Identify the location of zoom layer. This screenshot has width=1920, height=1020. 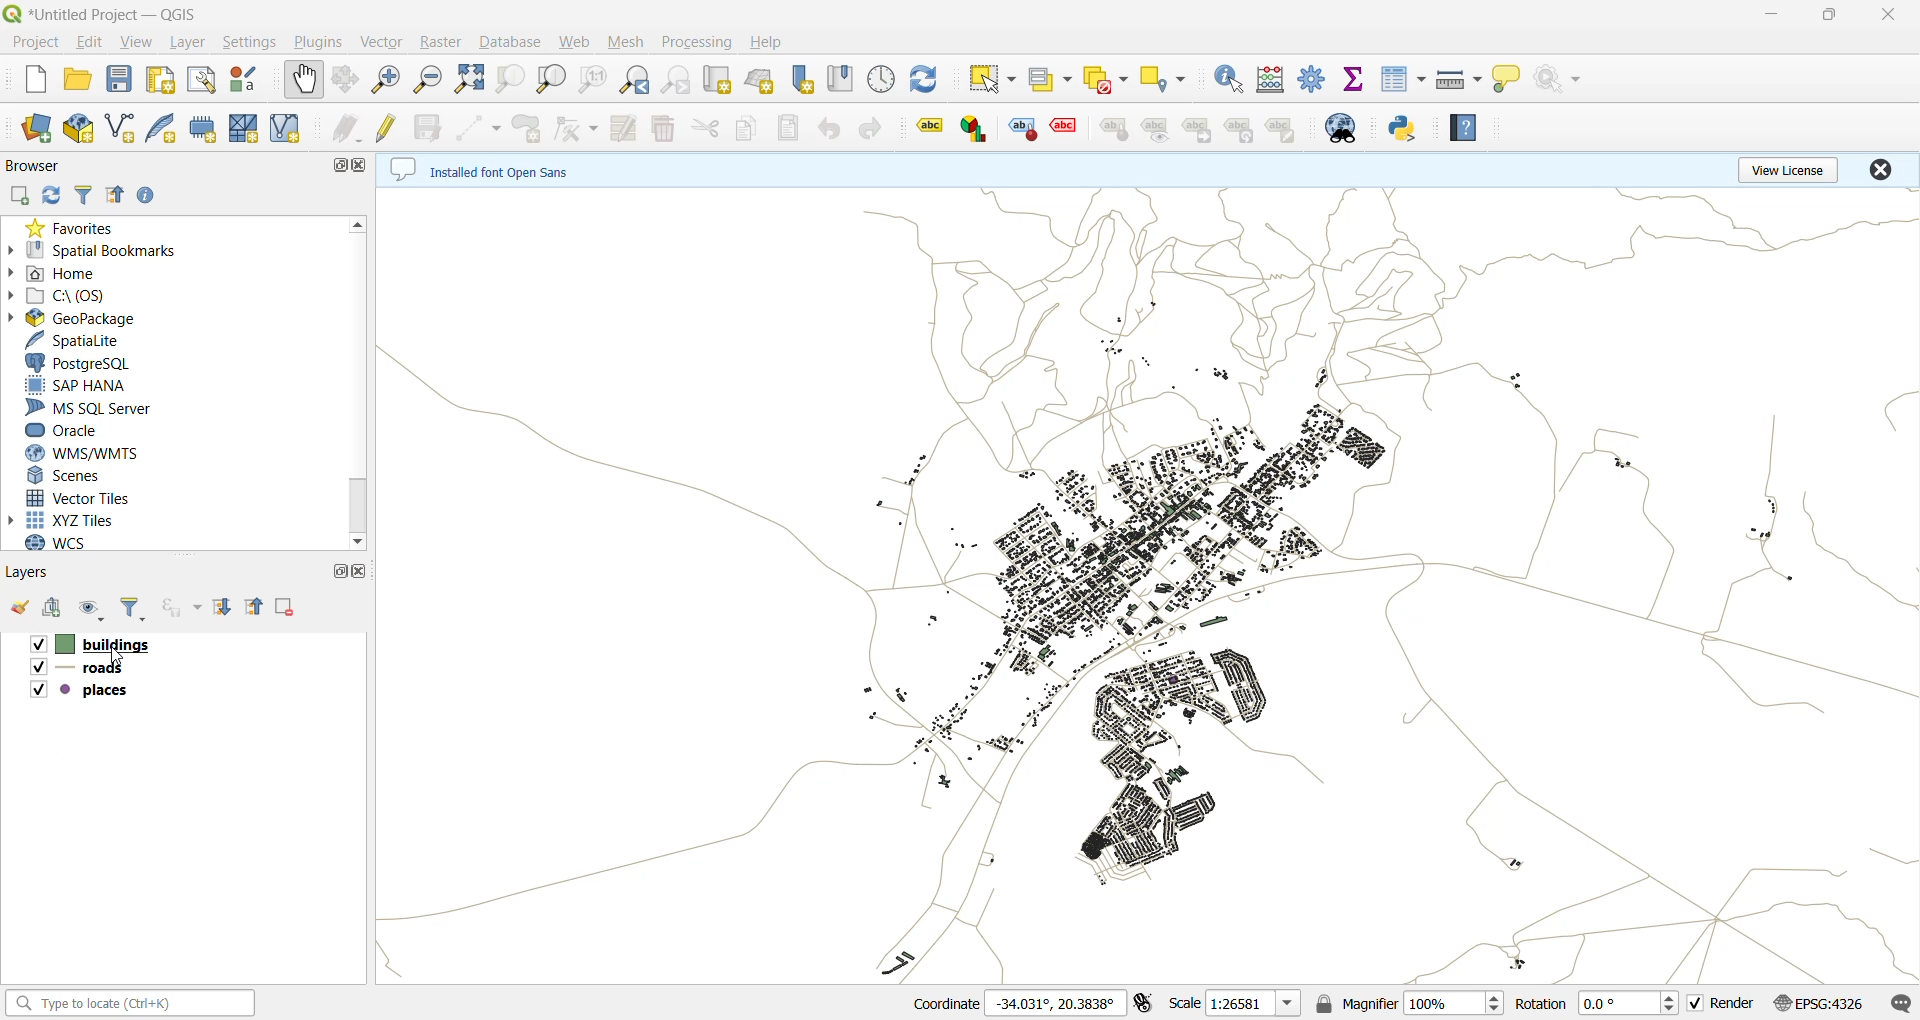
(553, 78).